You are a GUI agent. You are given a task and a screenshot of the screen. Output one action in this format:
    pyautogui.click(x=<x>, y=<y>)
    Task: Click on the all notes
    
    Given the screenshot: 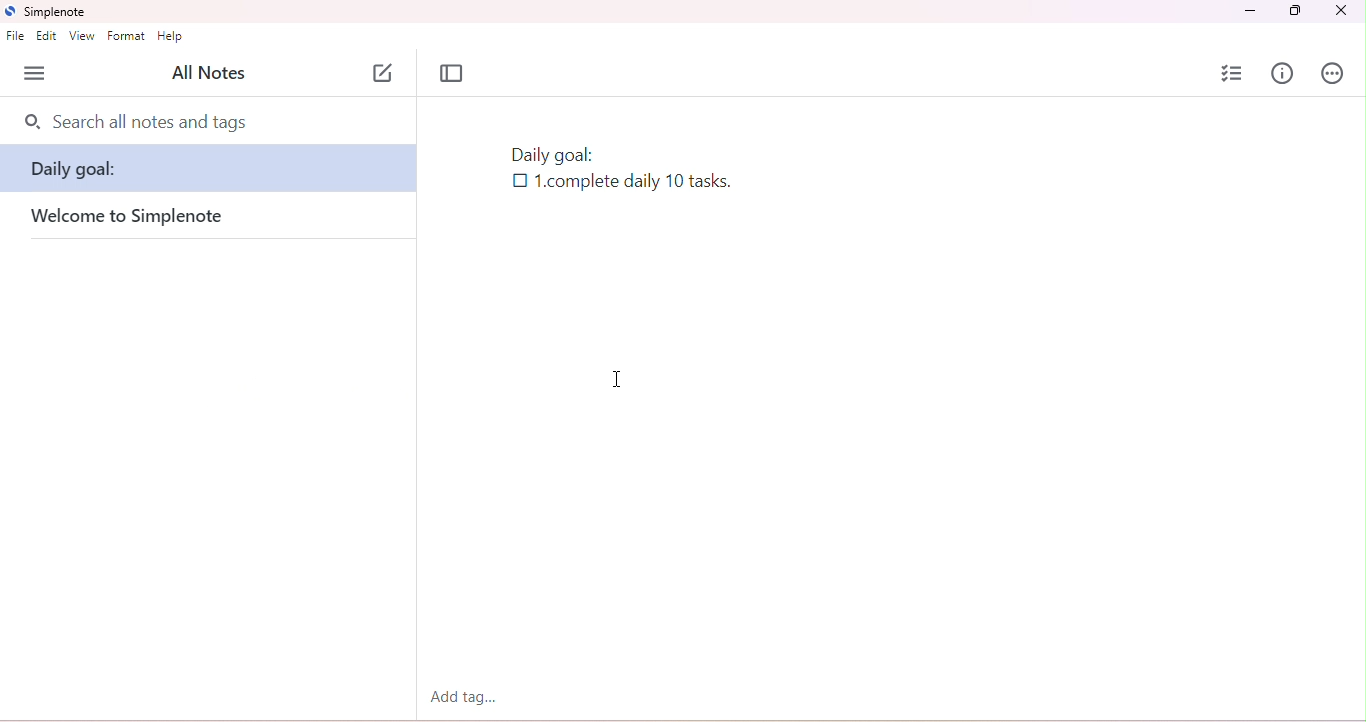 What is the action you would take?
    pyautogui.click(x=209, y=71)
    